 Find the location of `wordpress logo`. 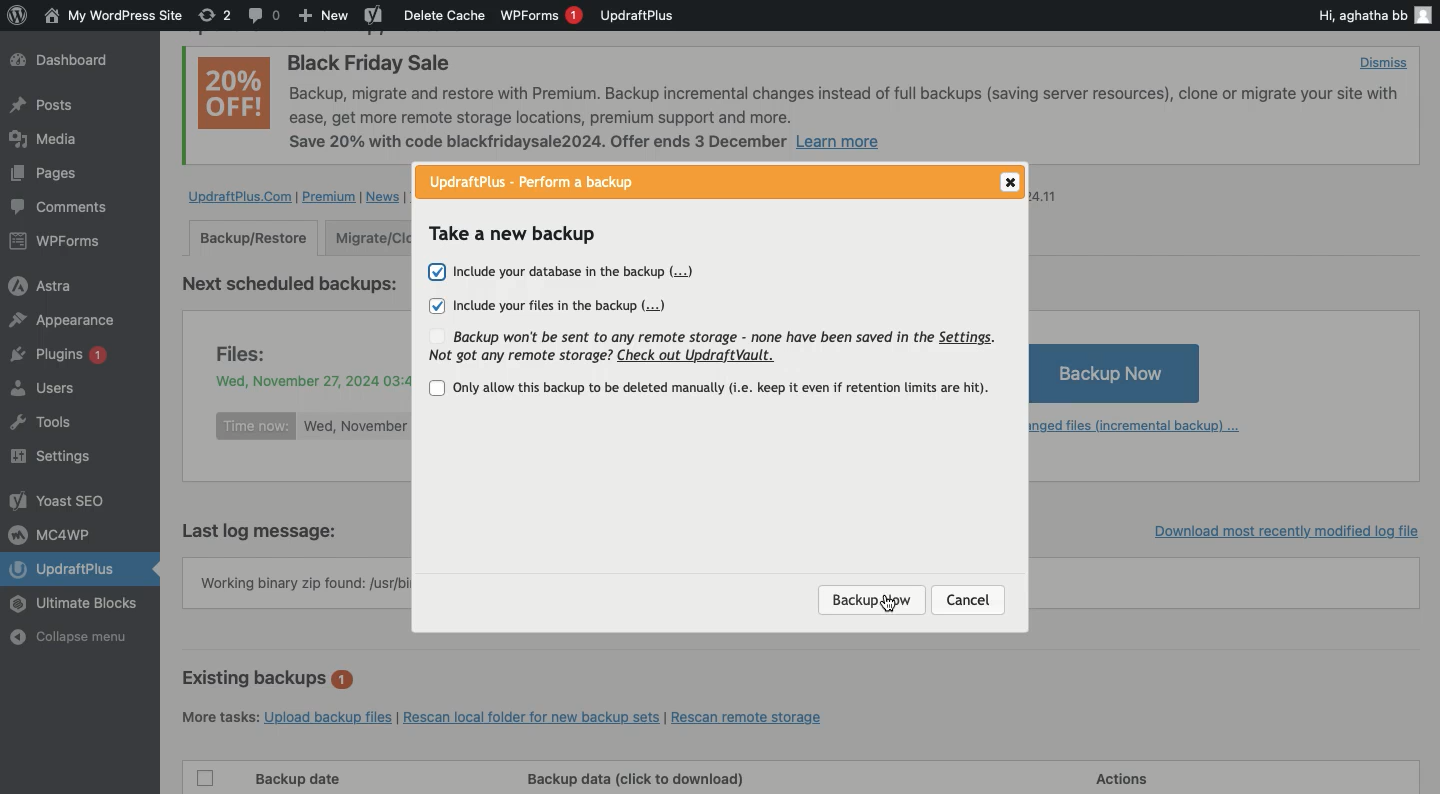

wordpress logo is located at coordinates (17, 15).